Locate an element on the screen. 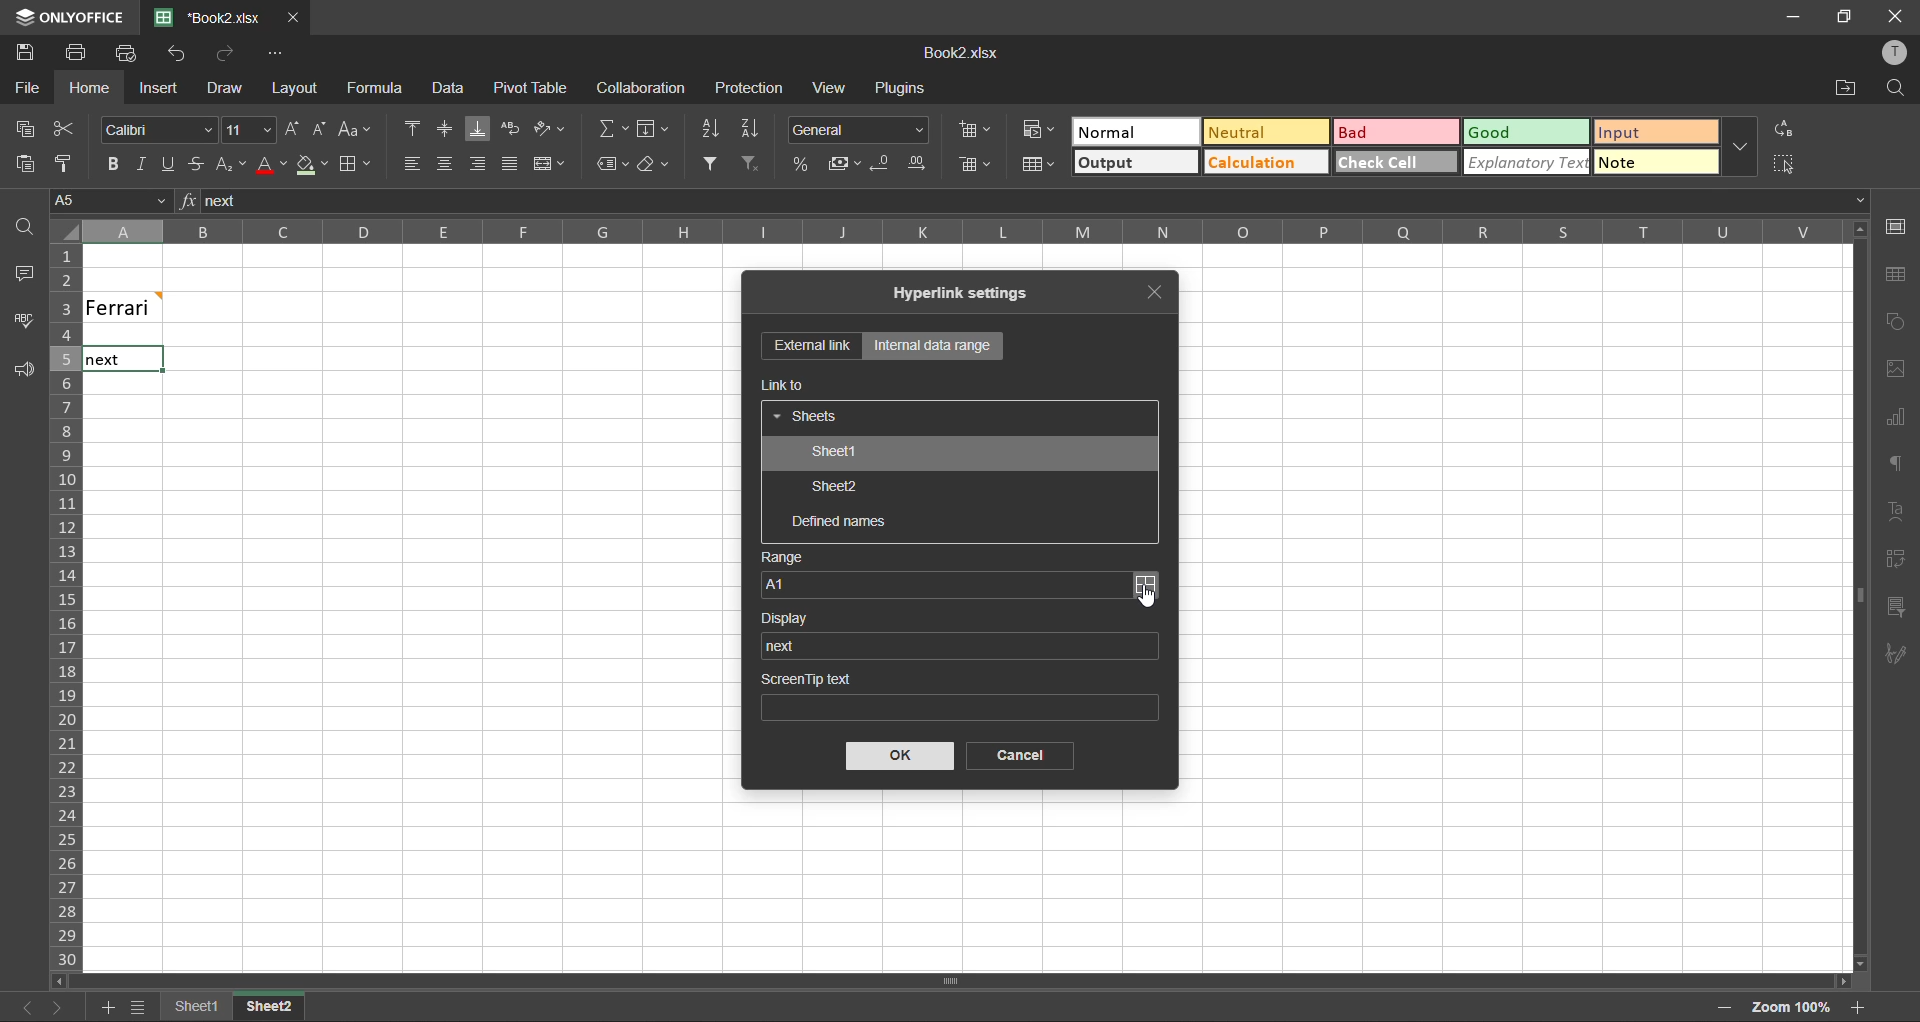  clear filter is located at coordinates (753, 162).